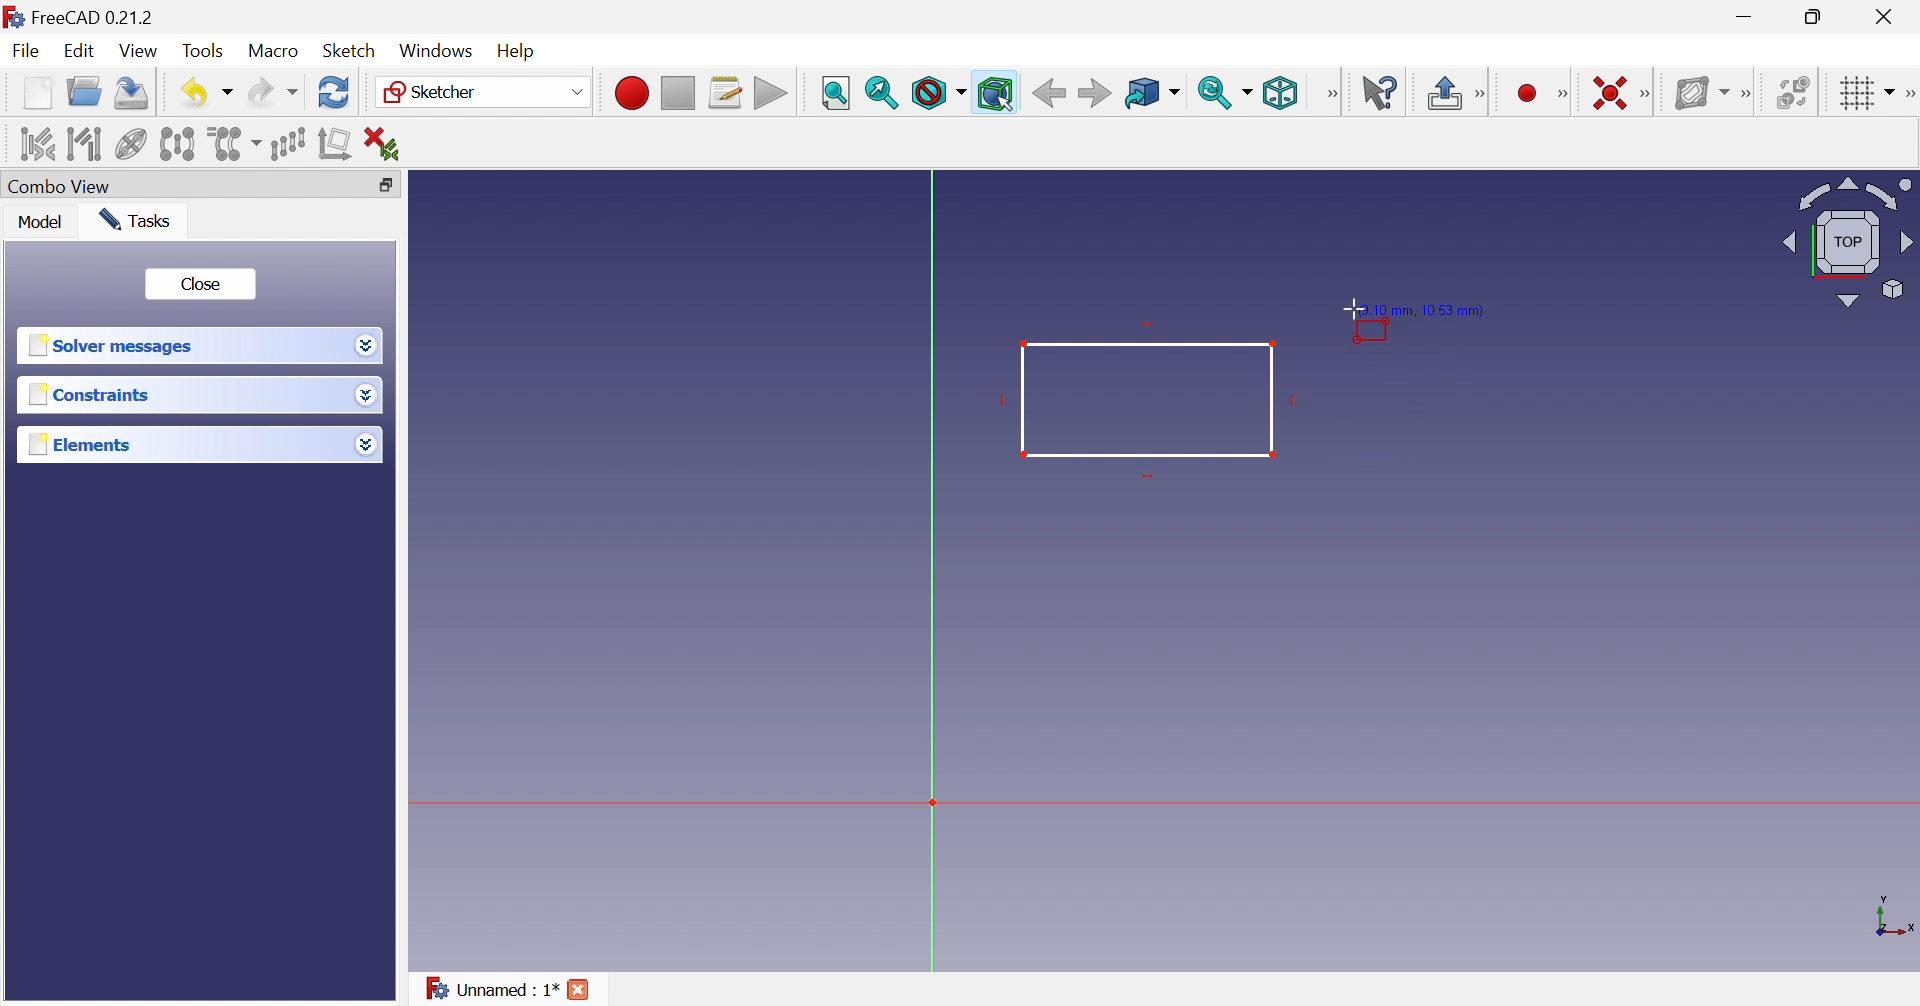 The height and width of the screenshot is (1006, 1920). What do you see at coordinates (1885, 16) in the screenshot?
I see `Close` at bounding box center [1885, 16].